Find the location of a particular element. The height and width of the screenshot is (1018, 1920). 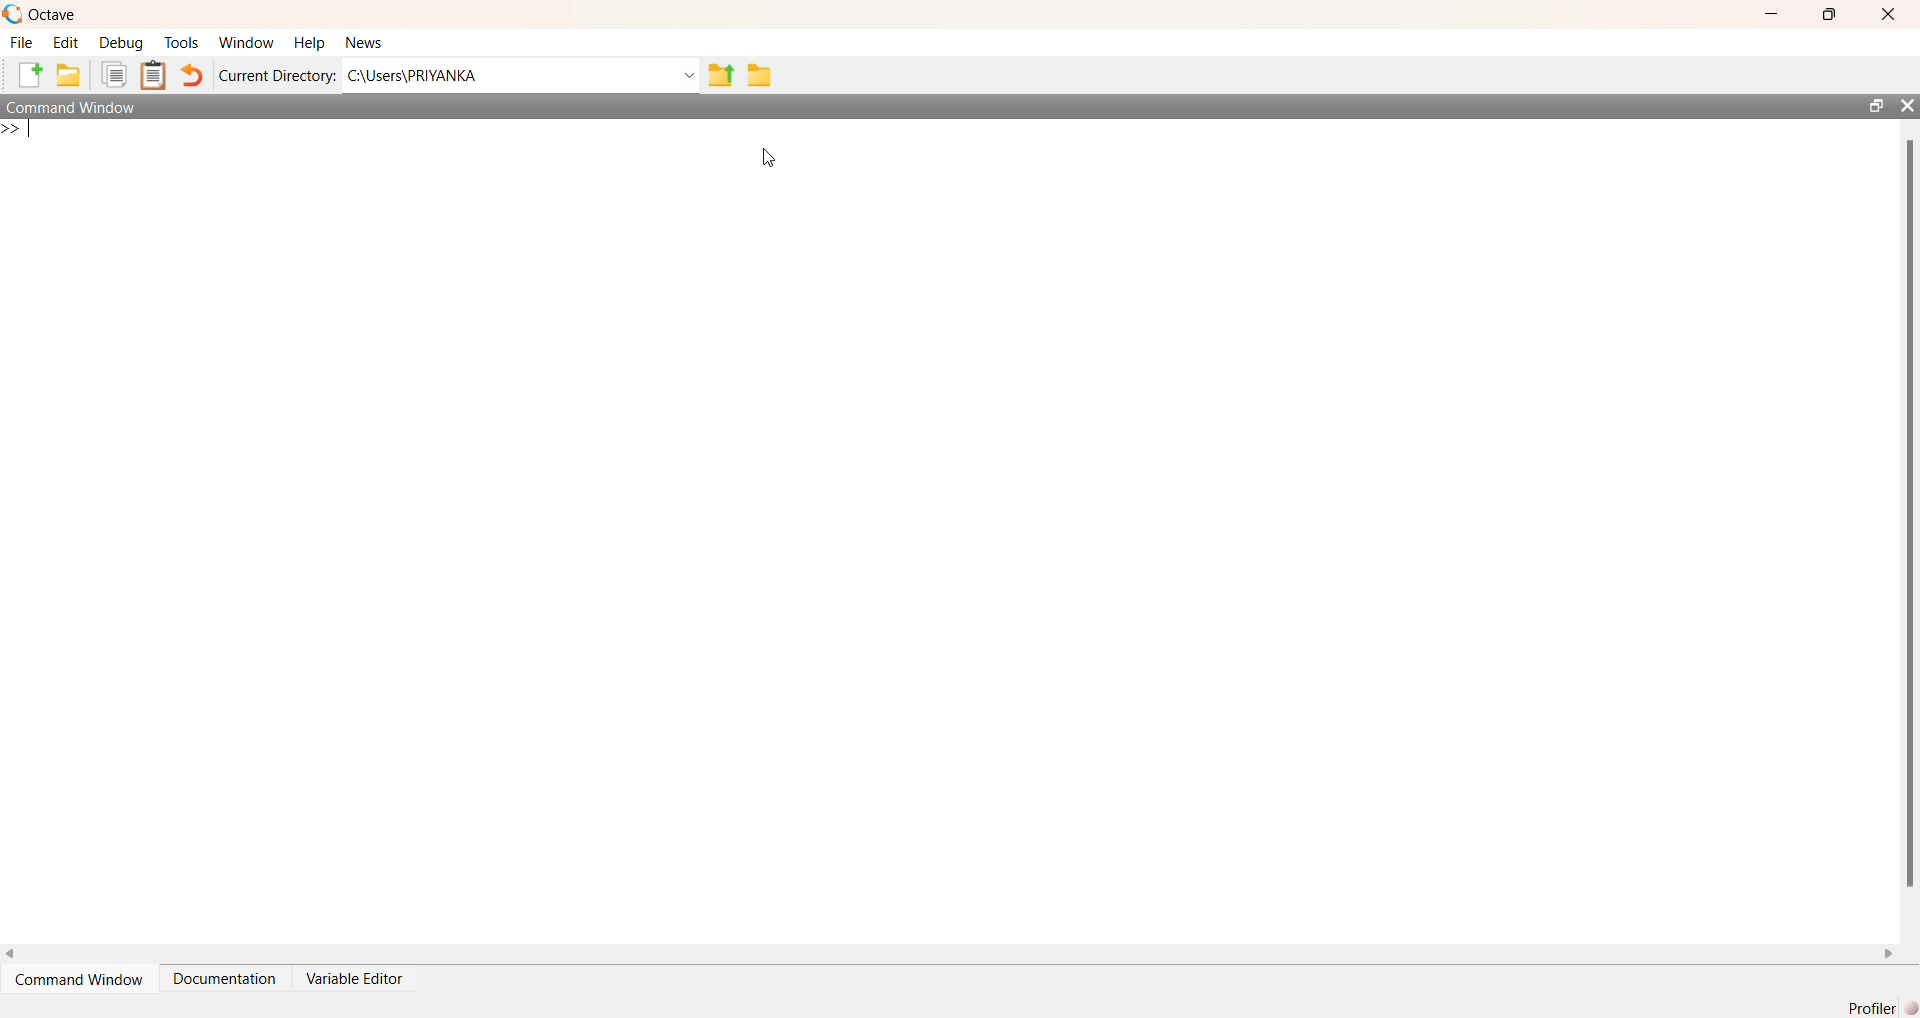

>> is located at coordinates (18, 130).